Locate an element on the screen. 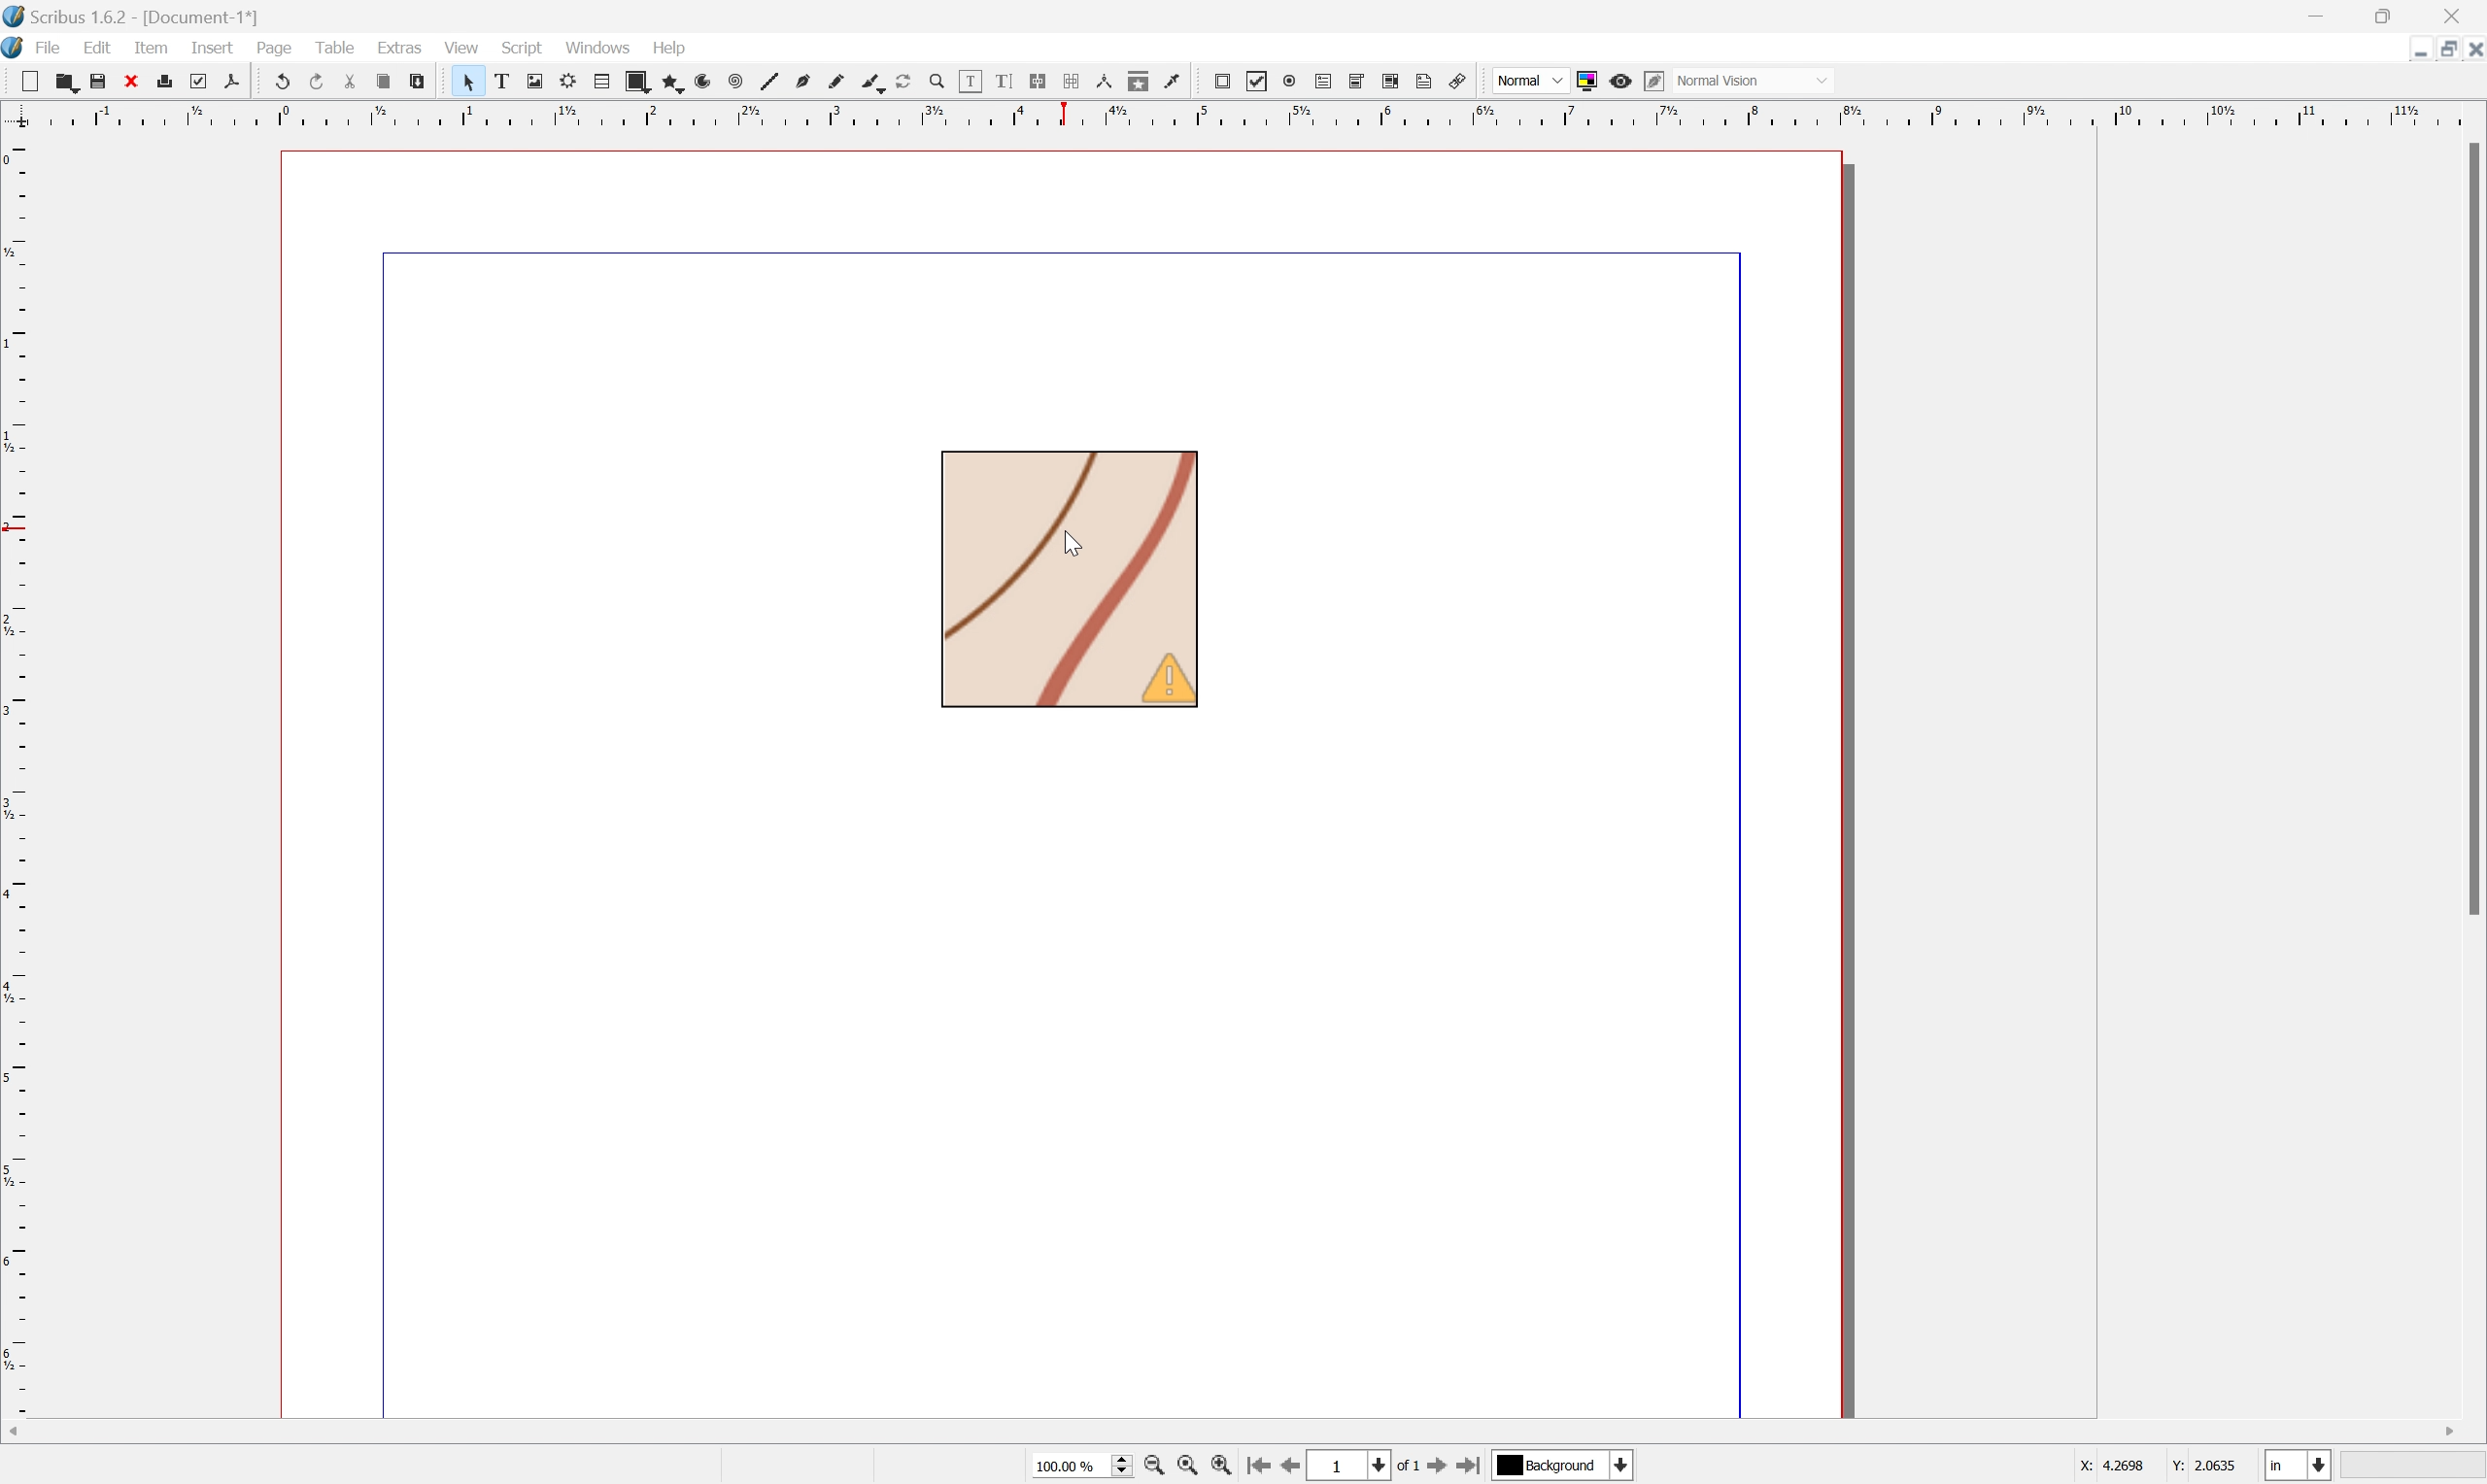  Script is located at coordinates (527, 45).